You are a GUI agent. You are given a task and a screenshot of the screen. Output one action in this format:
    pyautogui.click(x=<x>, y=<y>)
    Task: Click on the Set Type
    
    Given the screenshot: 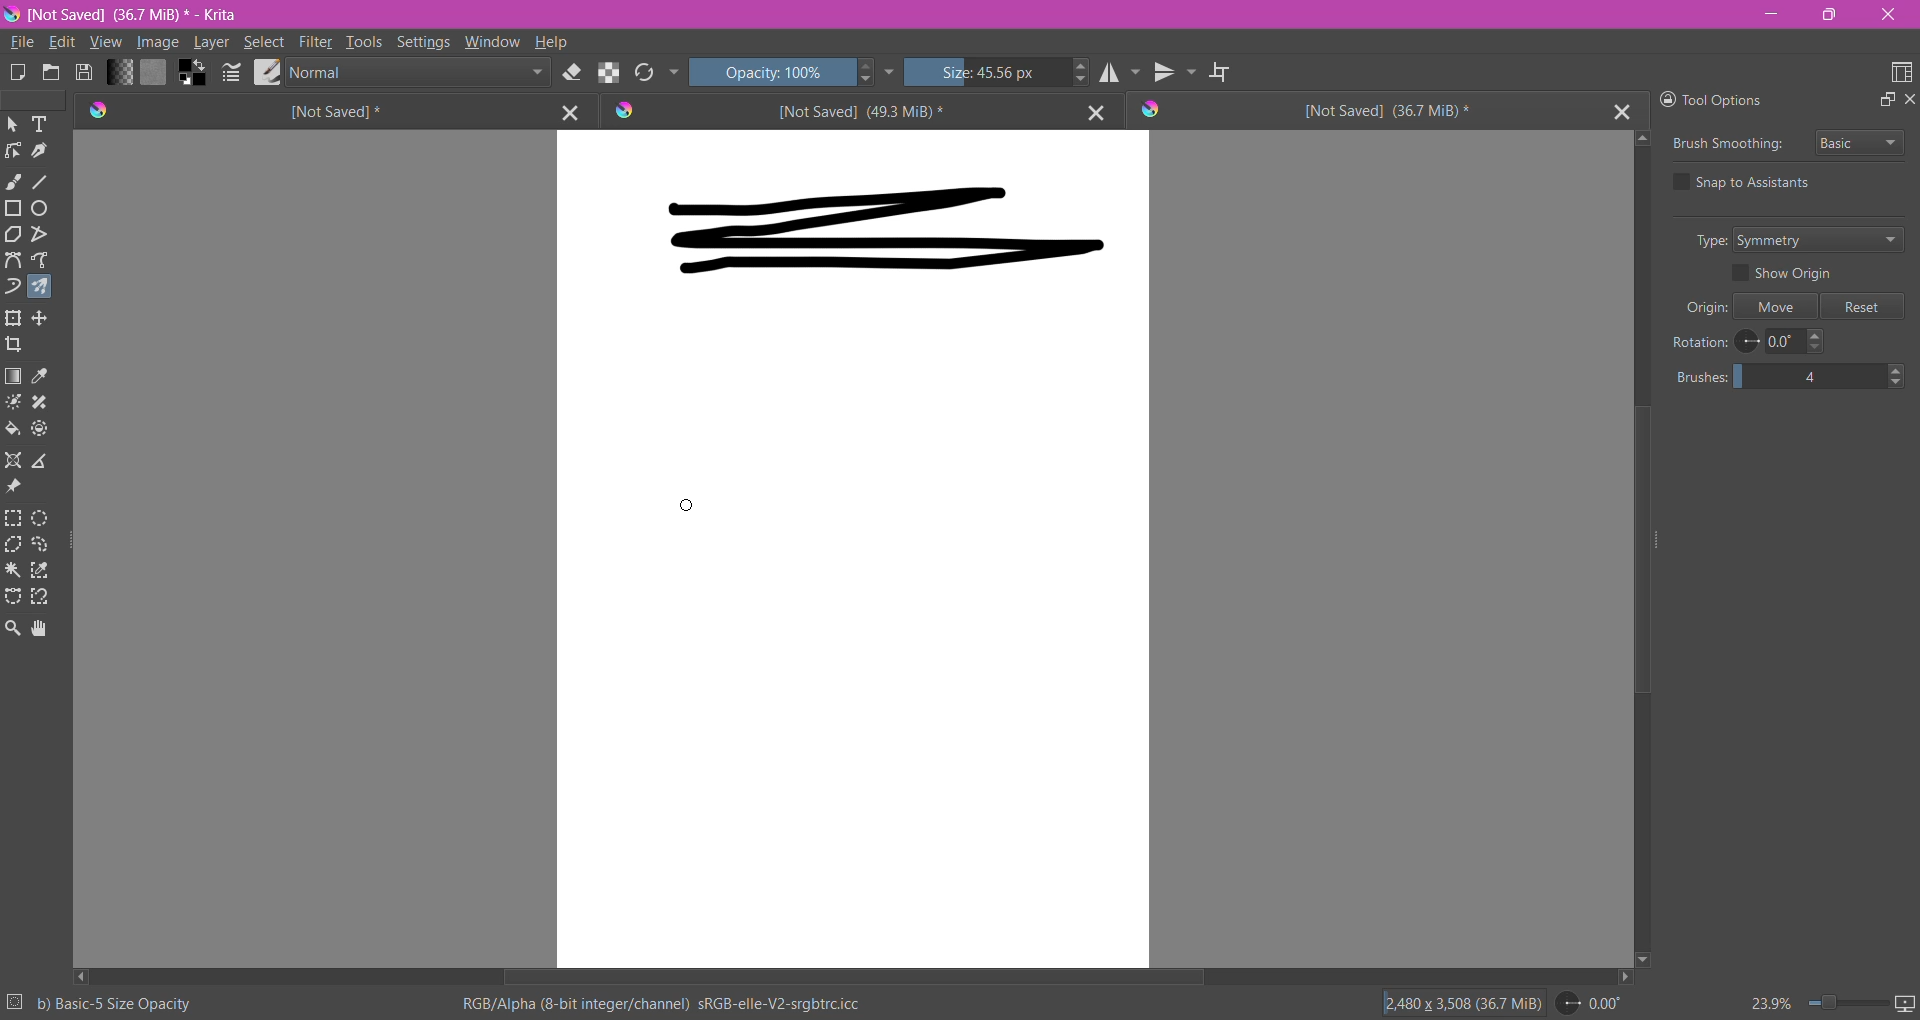 What is the action you would take?
    pyautogui.click(x=1828, y=241)
    